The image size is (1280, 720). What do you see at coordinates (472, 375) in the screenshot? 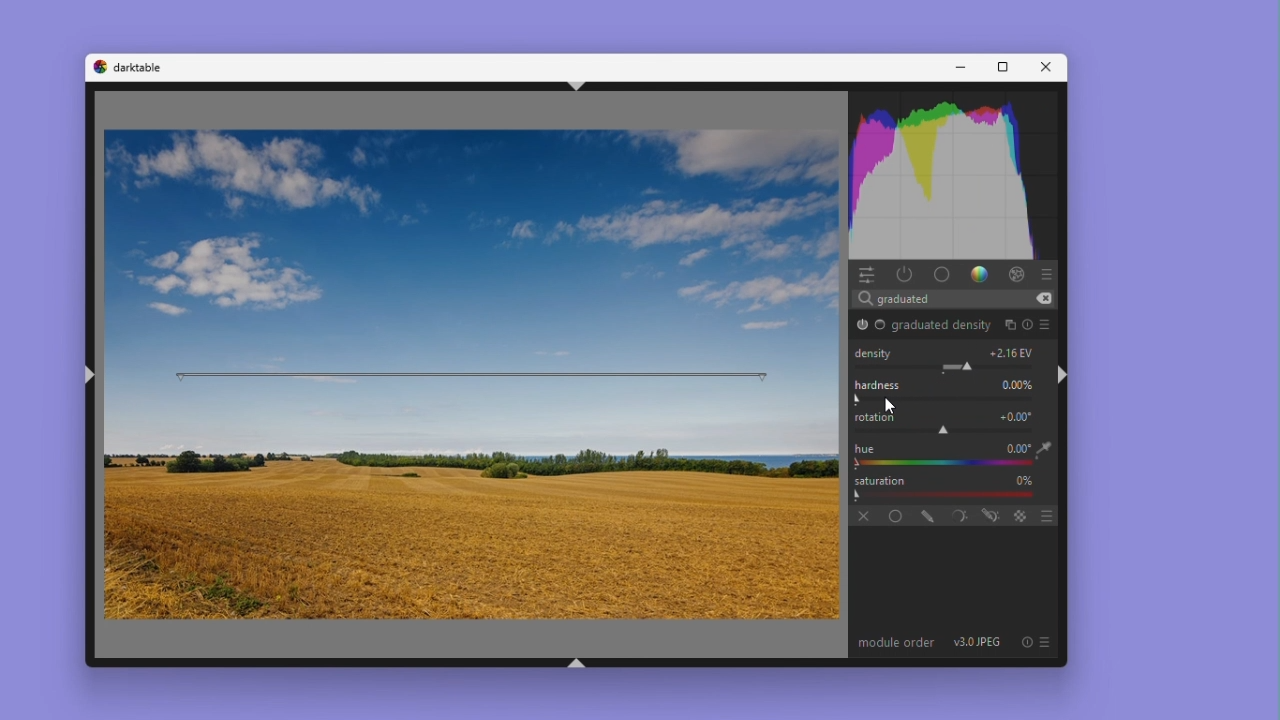
I see `rotation bar` at bounding box center [472, 375].